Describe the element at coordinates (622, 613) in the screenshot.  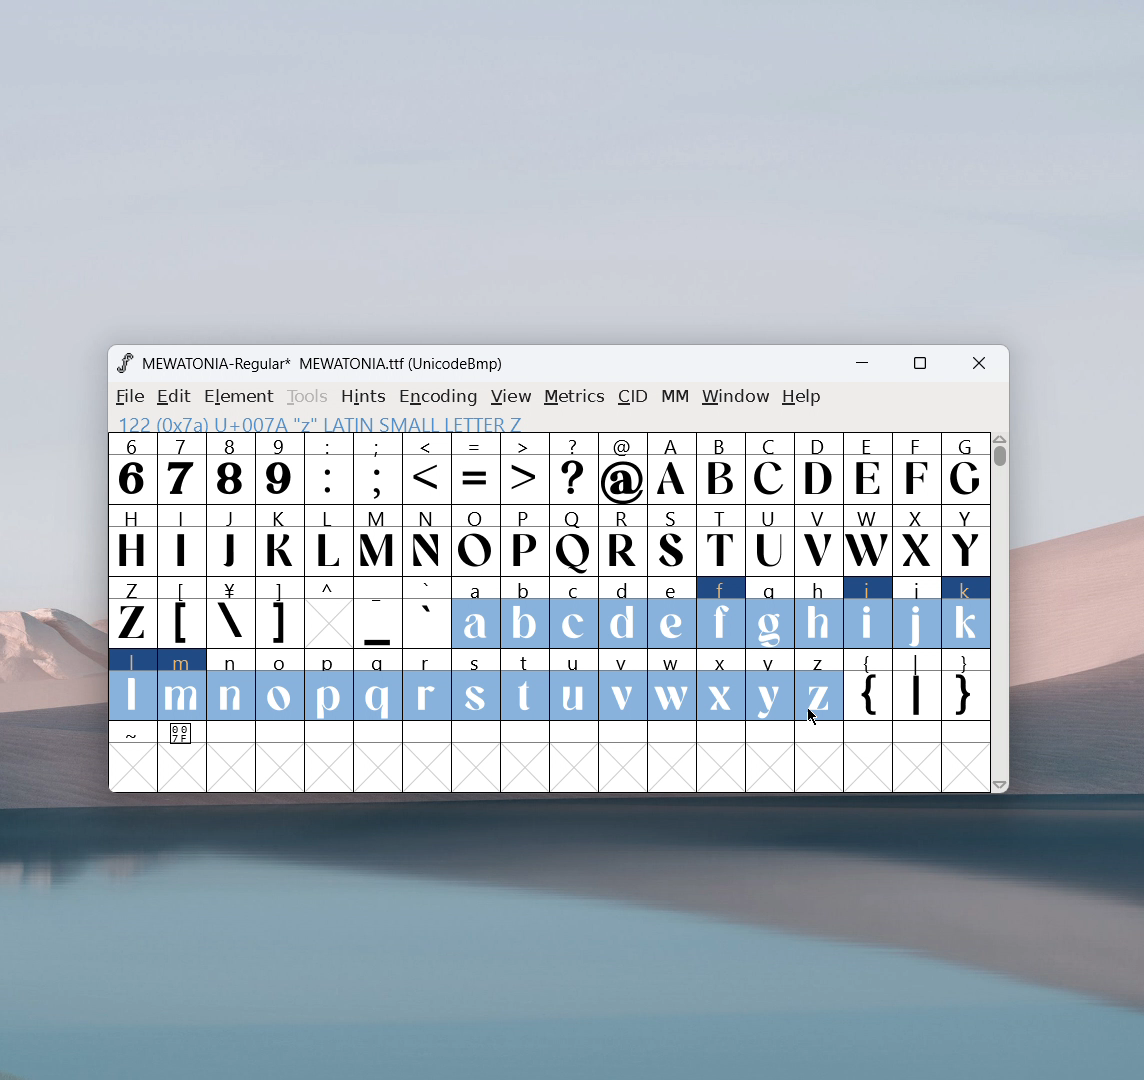
I see `d` at that location.